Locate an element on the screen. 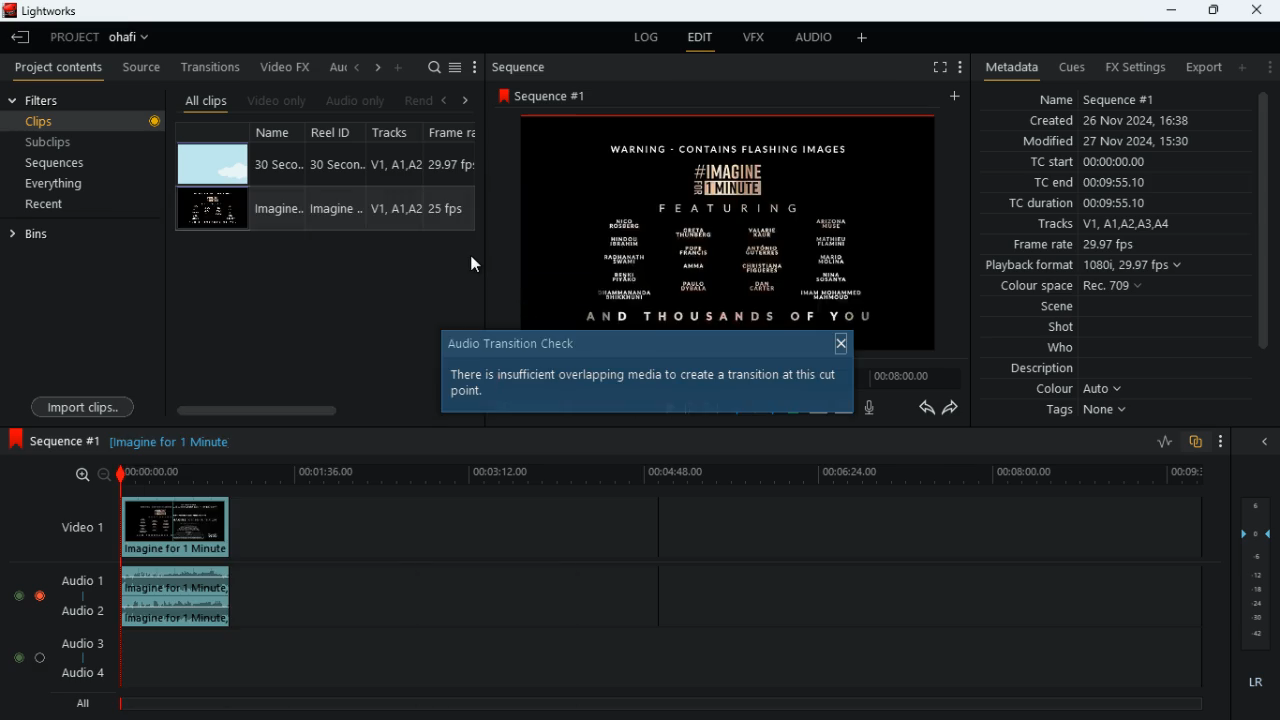 Image resolution: width=1280 pixels, height=720 pixels. fps is located at coordinates (455, 132).